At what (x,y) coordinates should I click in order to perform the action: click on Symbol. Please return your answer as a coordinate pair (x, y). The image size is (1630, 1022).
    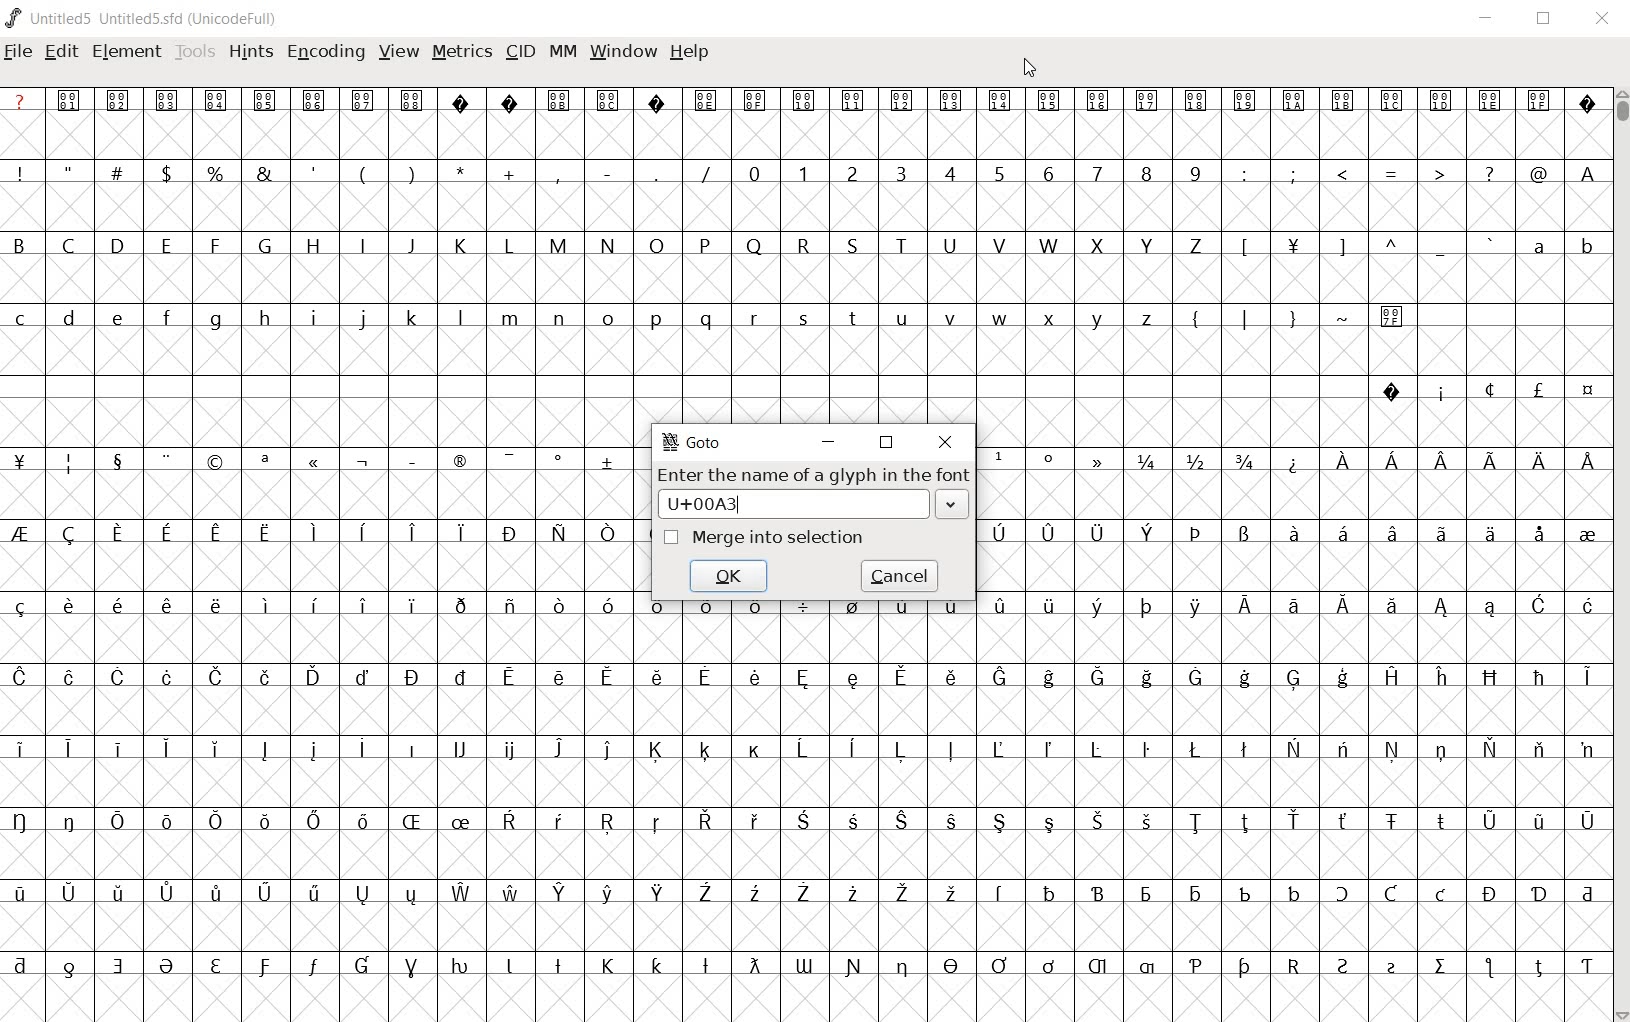
    Looking at the image, I should click on (1341, 607).